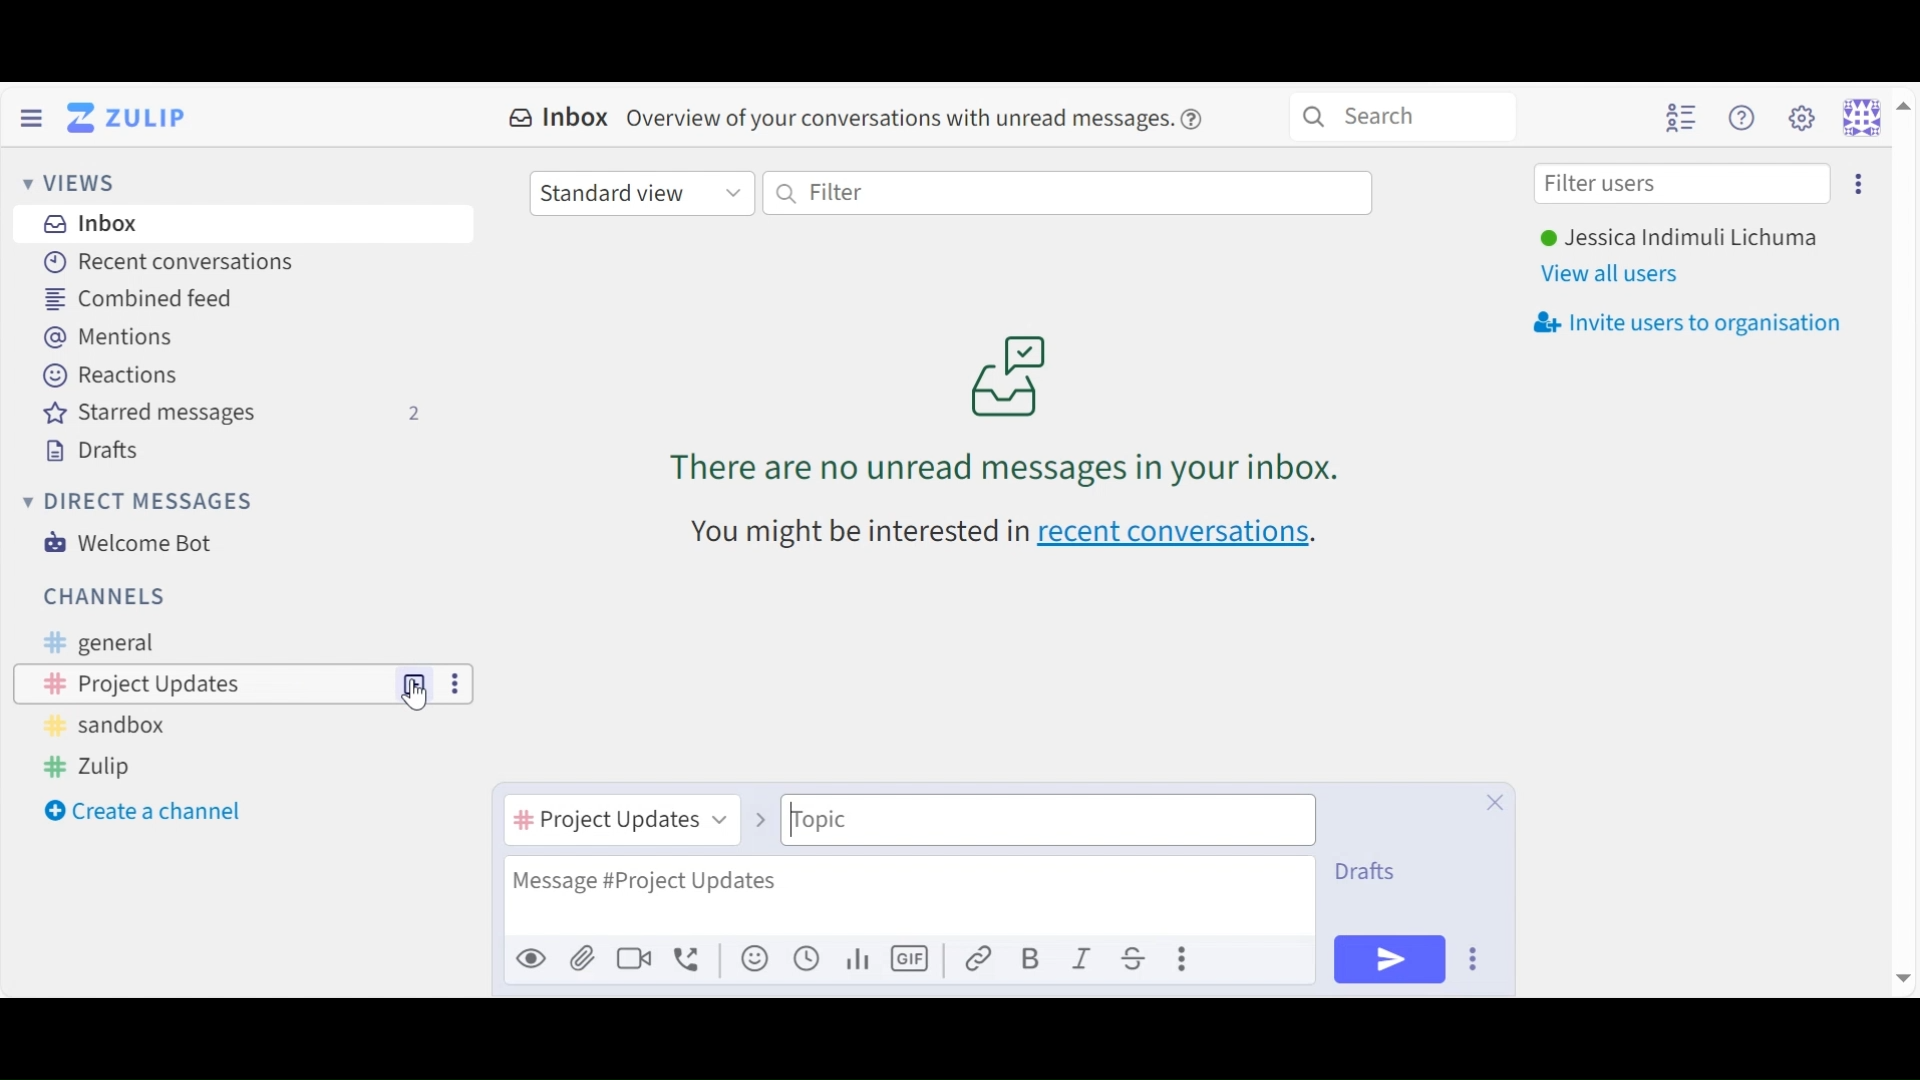  What do you see at coordinates (756, 808) in the screenshot?
I see `next` at bounding box center [756, 808].